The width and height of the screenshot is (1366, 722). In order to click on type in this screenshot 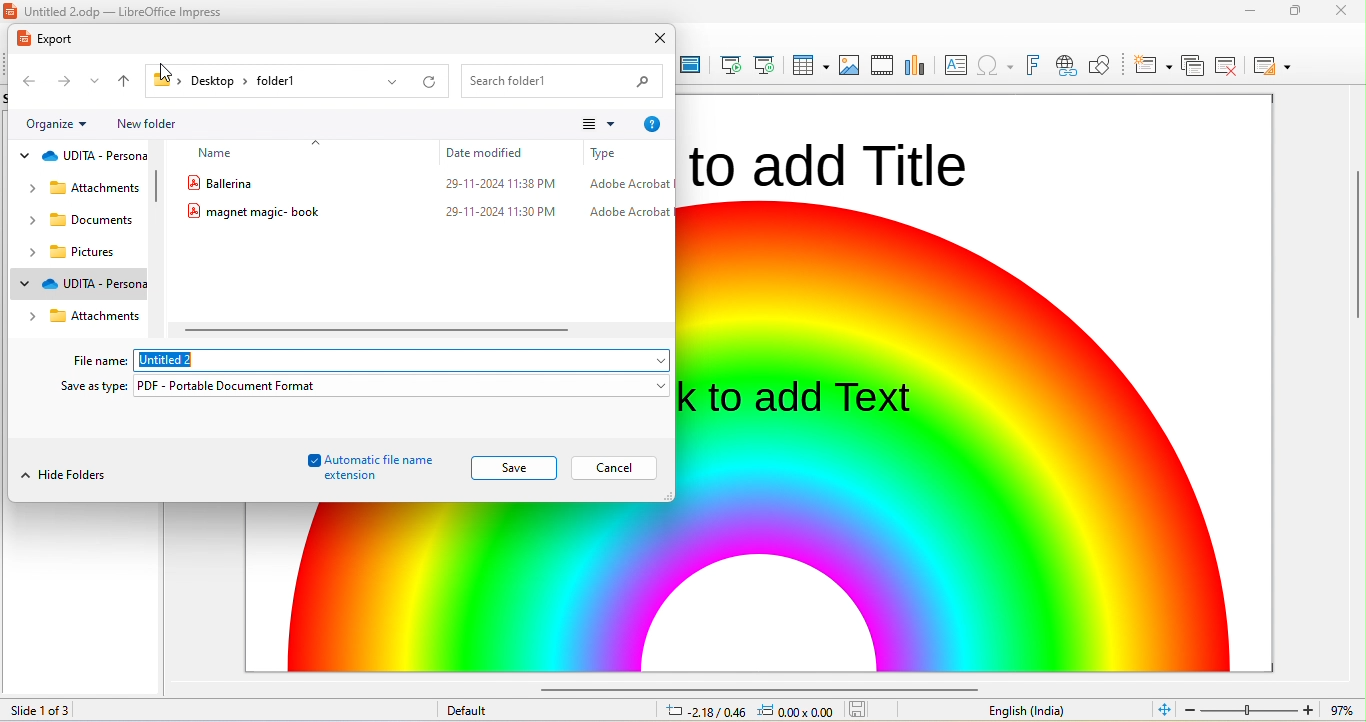, I will do `click(604, 153)`.